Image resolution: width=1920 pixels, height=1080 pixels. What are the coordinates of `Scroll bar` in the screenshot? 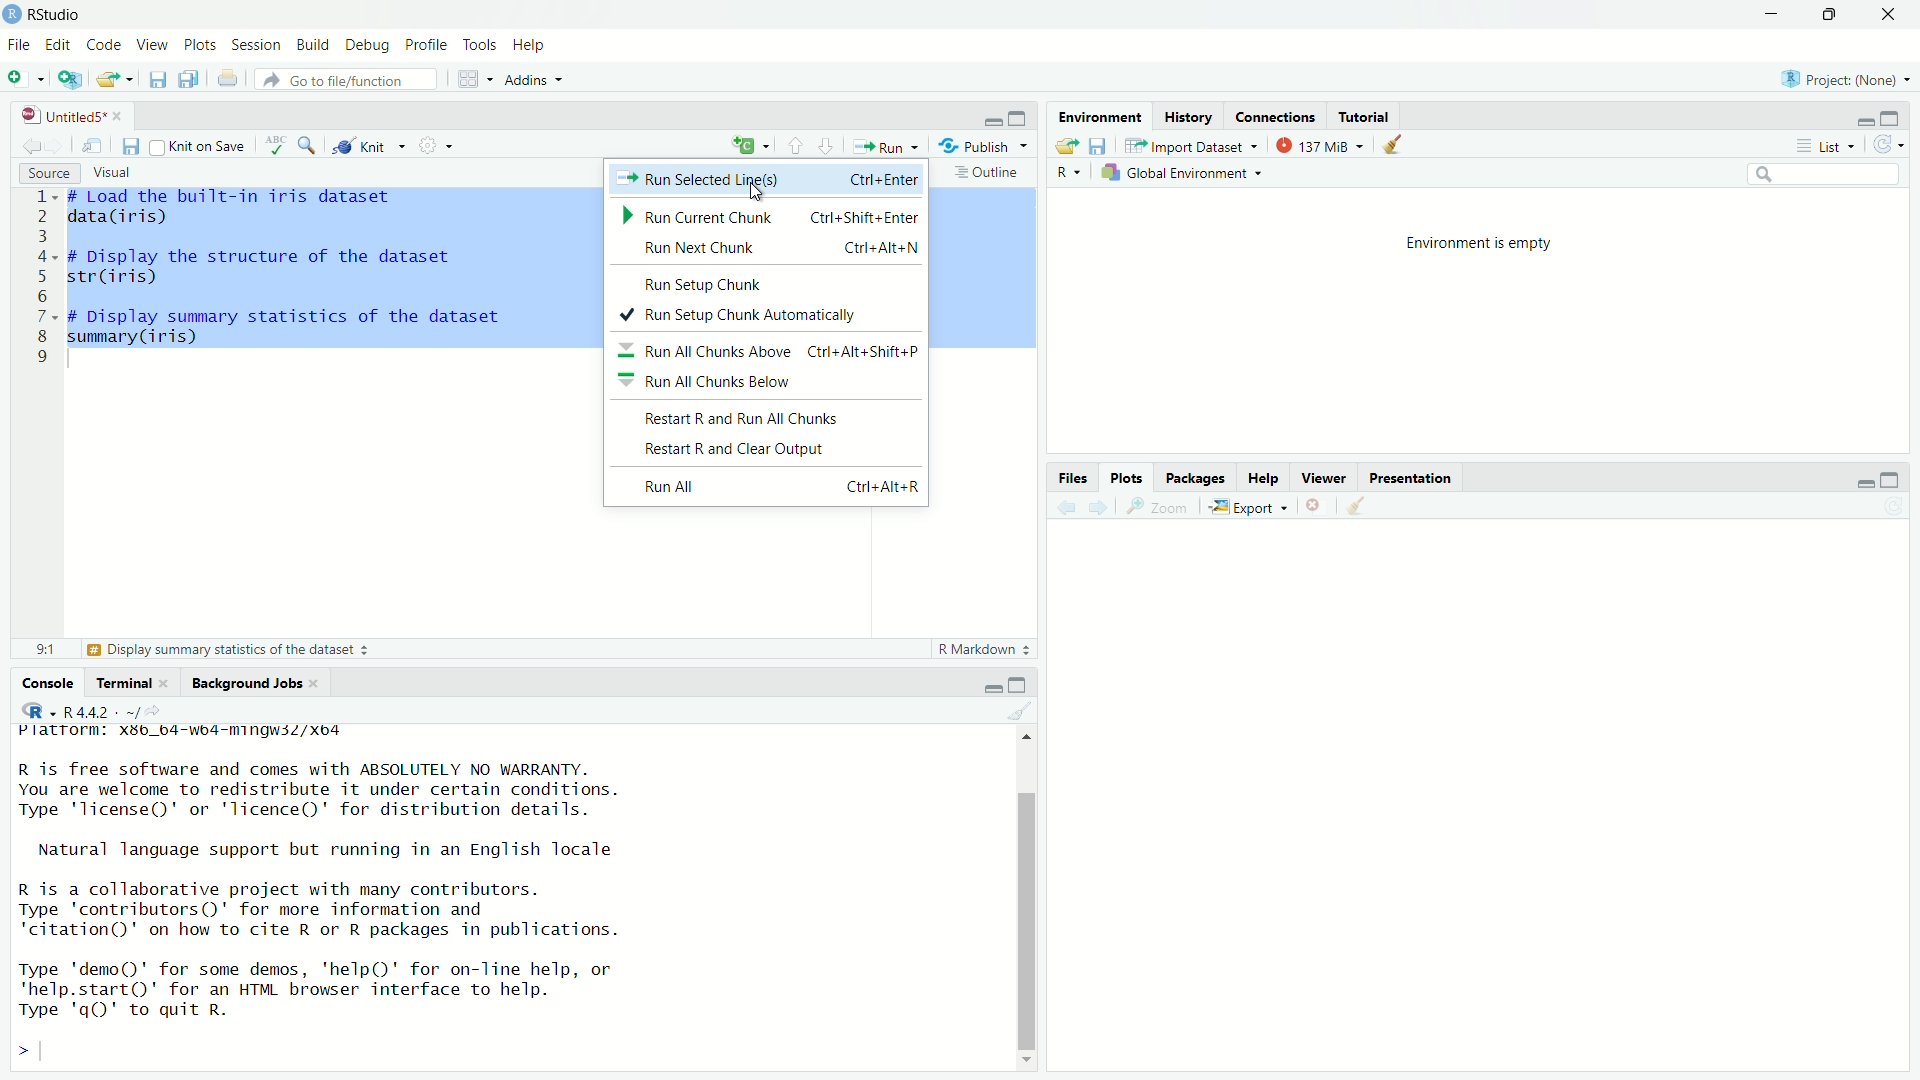 It's located at (1030, 903).